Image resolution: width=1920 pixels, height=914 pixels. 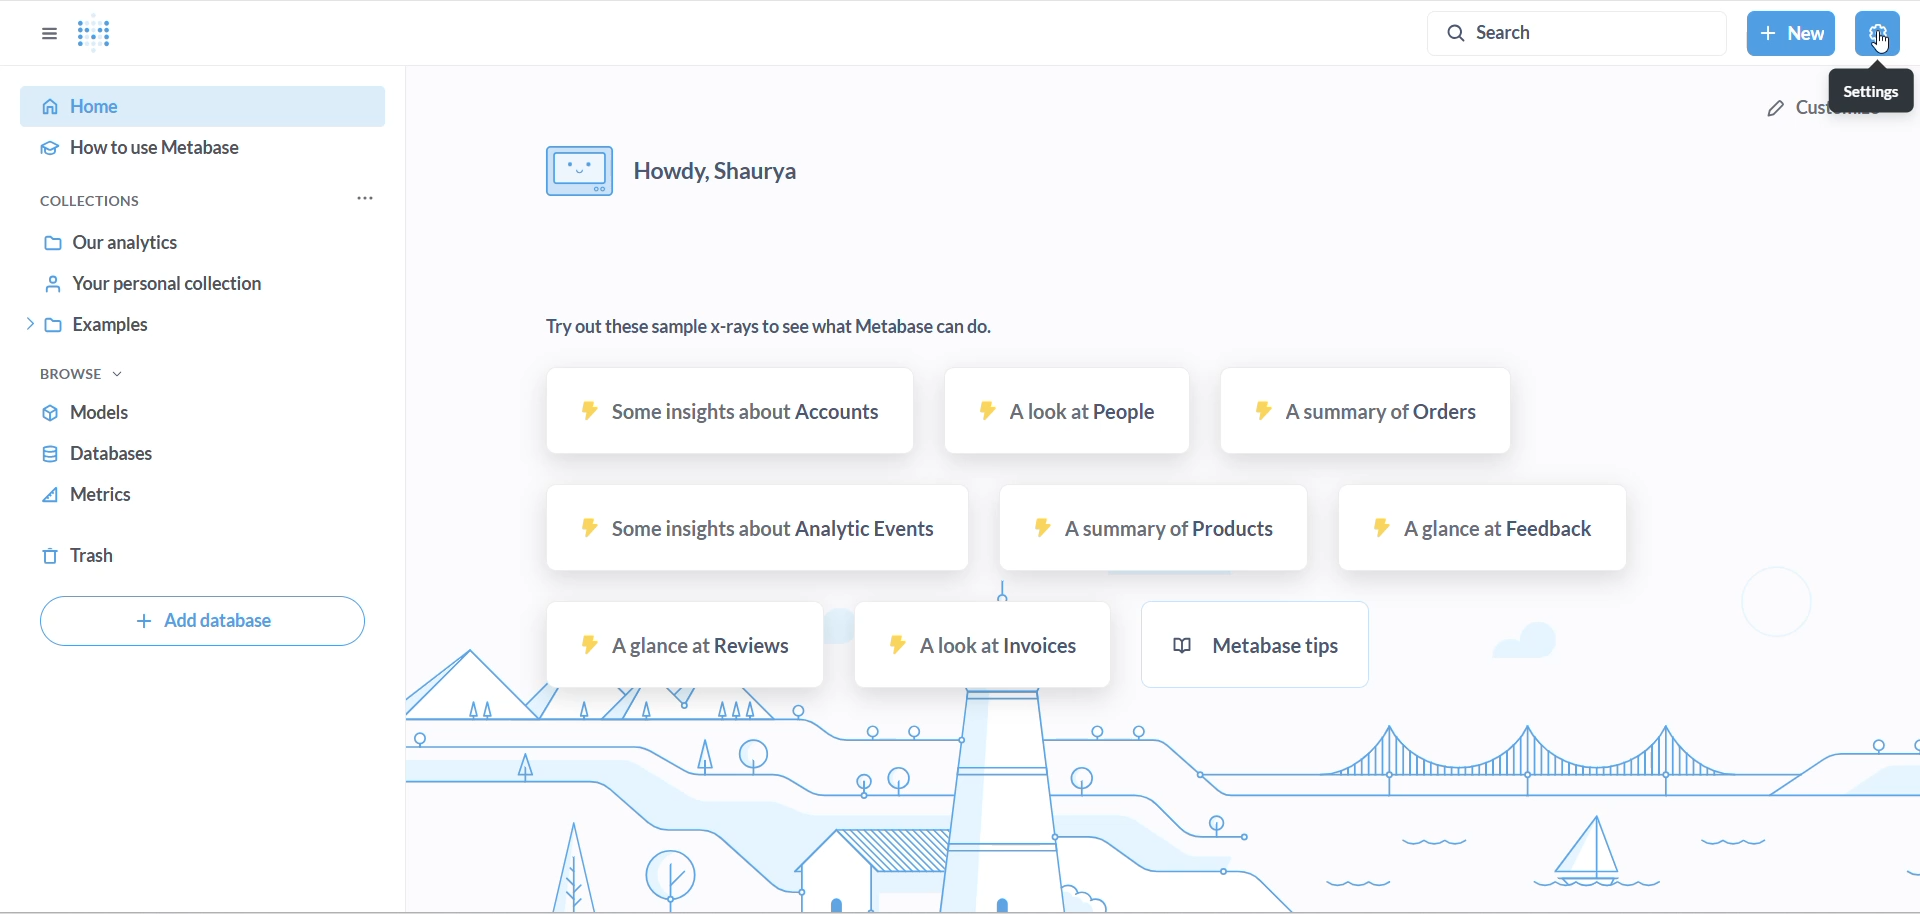 What do you see at coordinates (1256, 645) in the screenshot?
I see `metabase tips sample` at bounding box center [1256, 645].